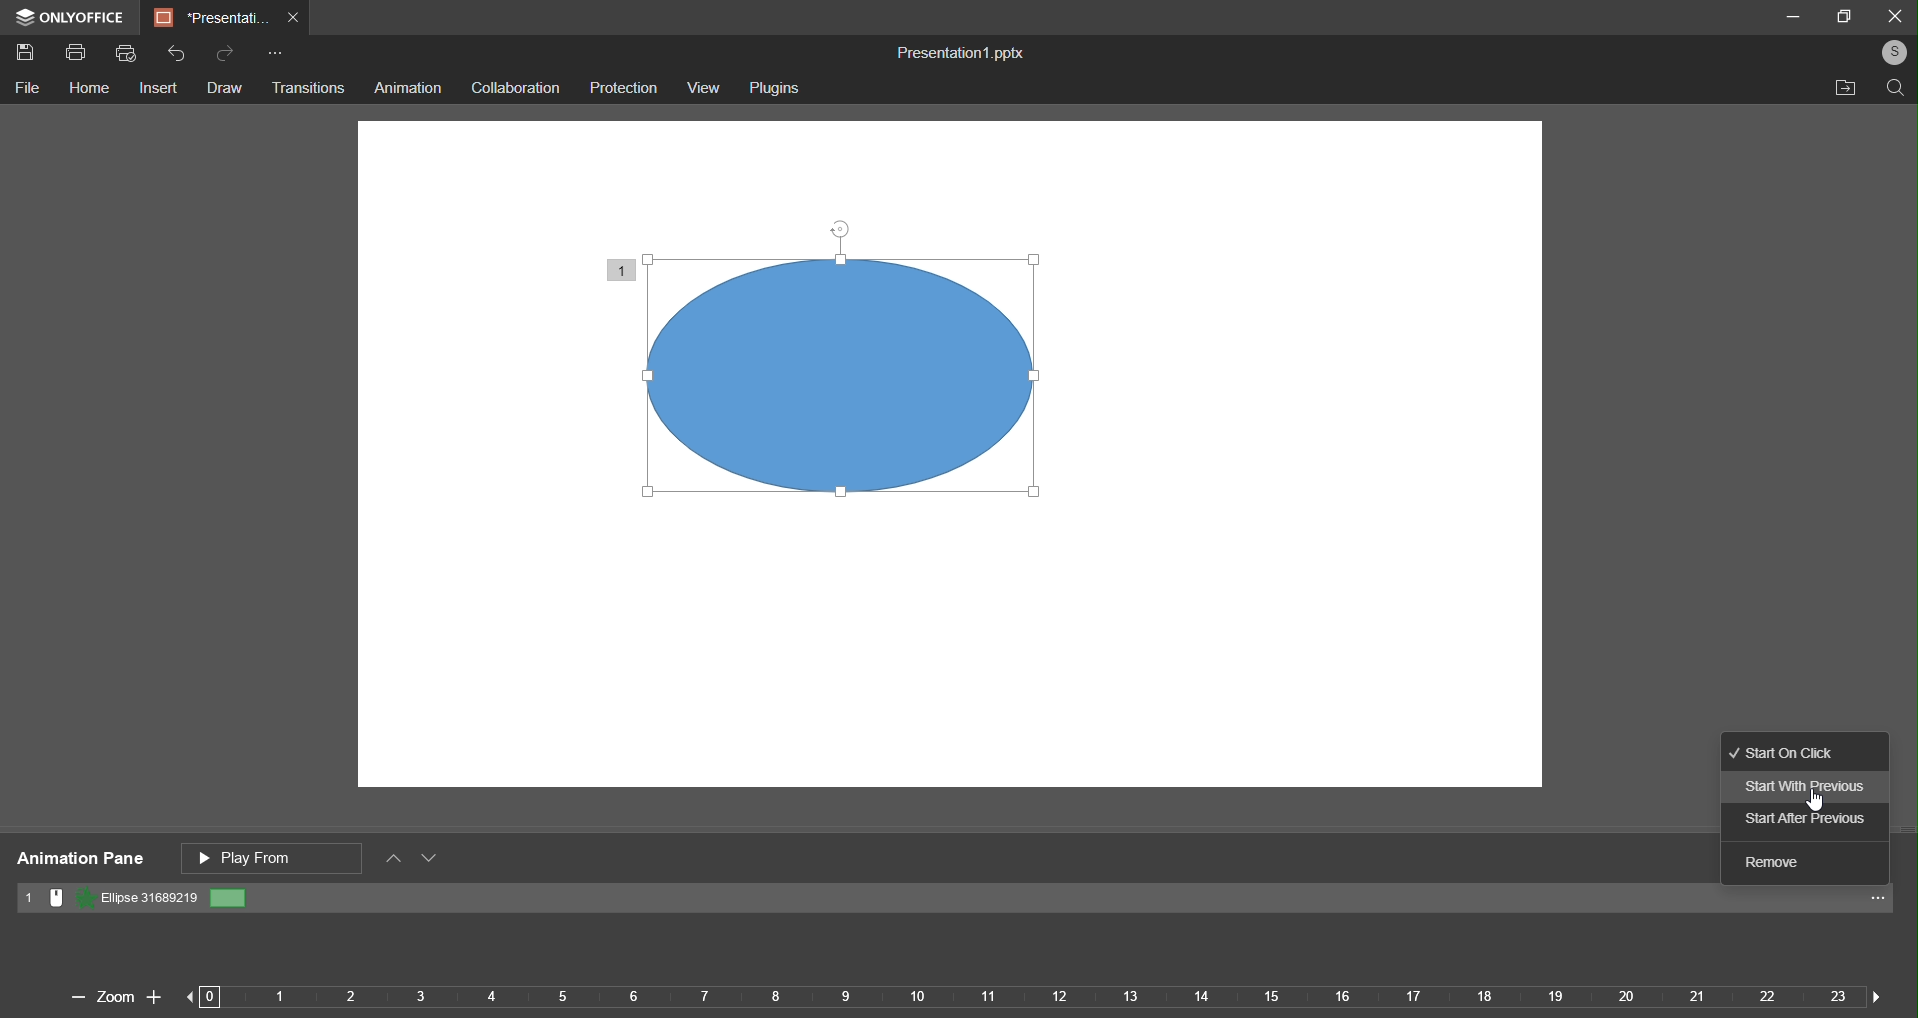 The width and height of the screenshot is (1918, 1018). What do you see at coordinates (433, 861) in the screenshot?
I see `move down` at bounding box center [433, 861].